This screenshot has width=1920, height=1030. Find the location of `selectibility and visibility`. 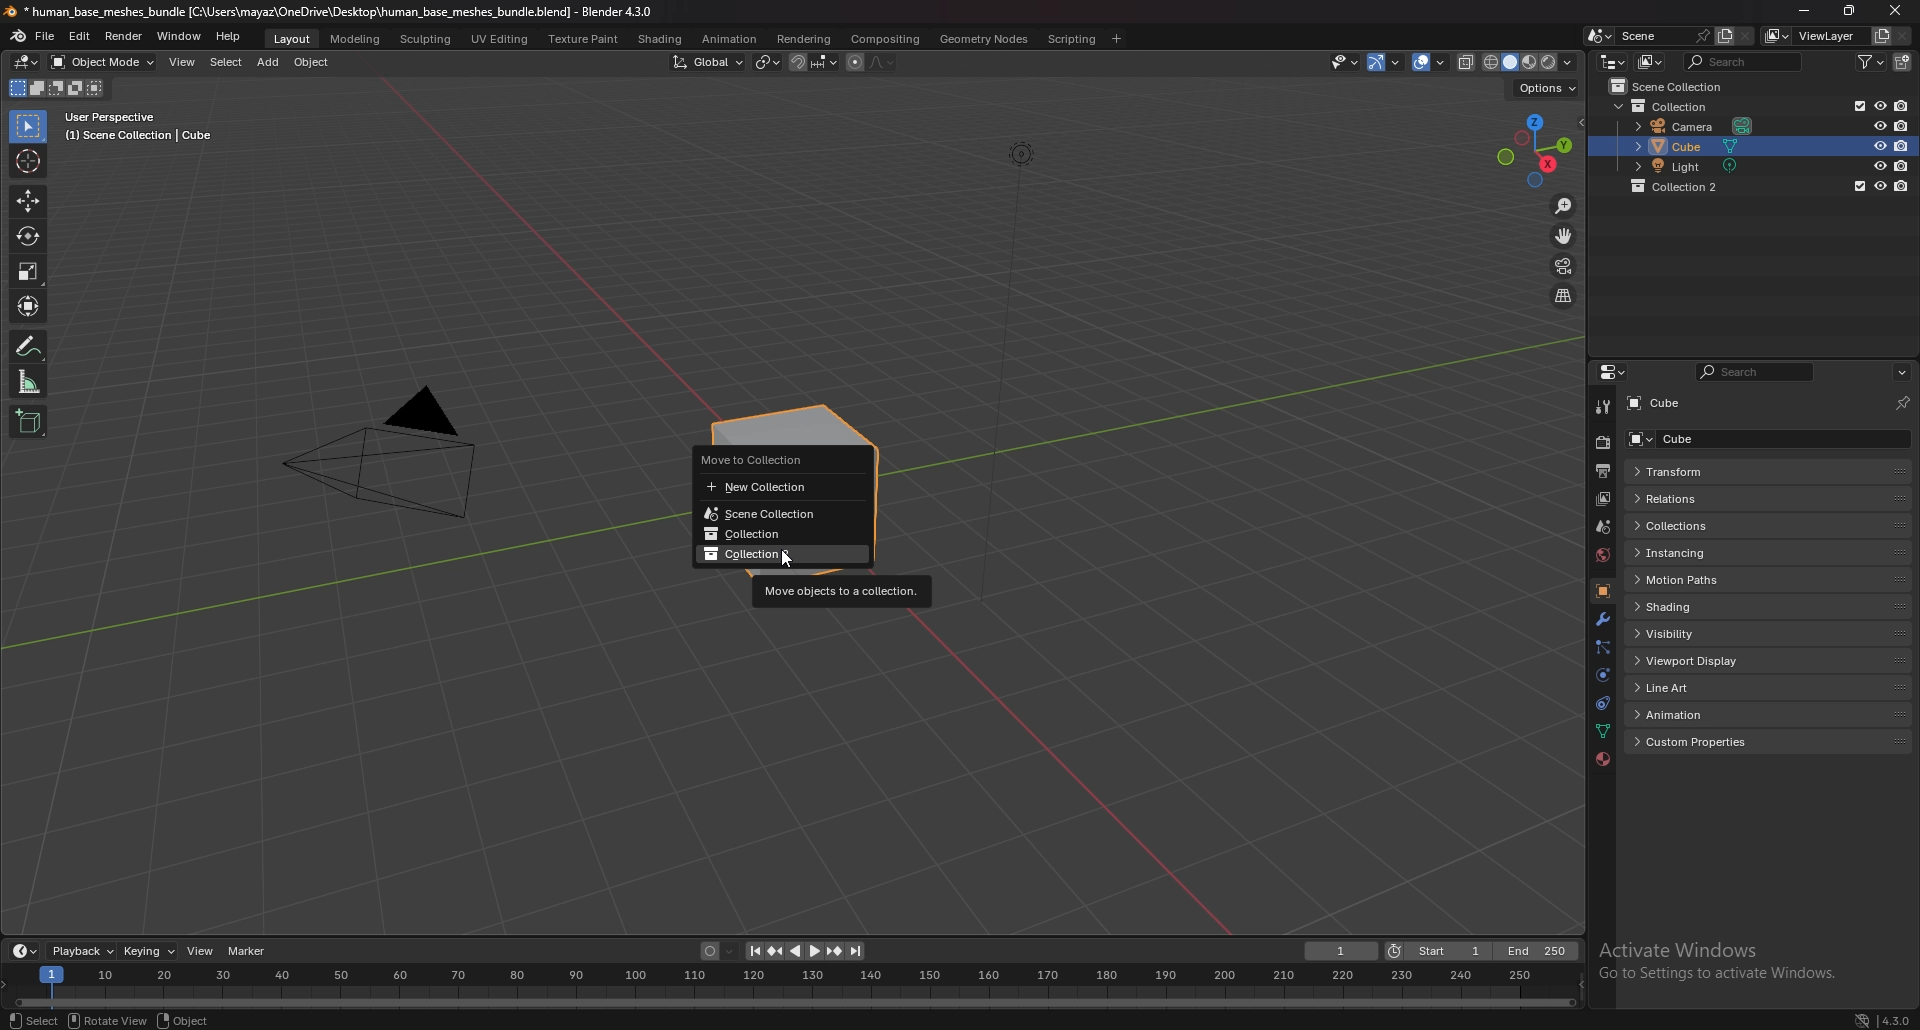

selectibility and visibility is located at coordinates (1346, 62).